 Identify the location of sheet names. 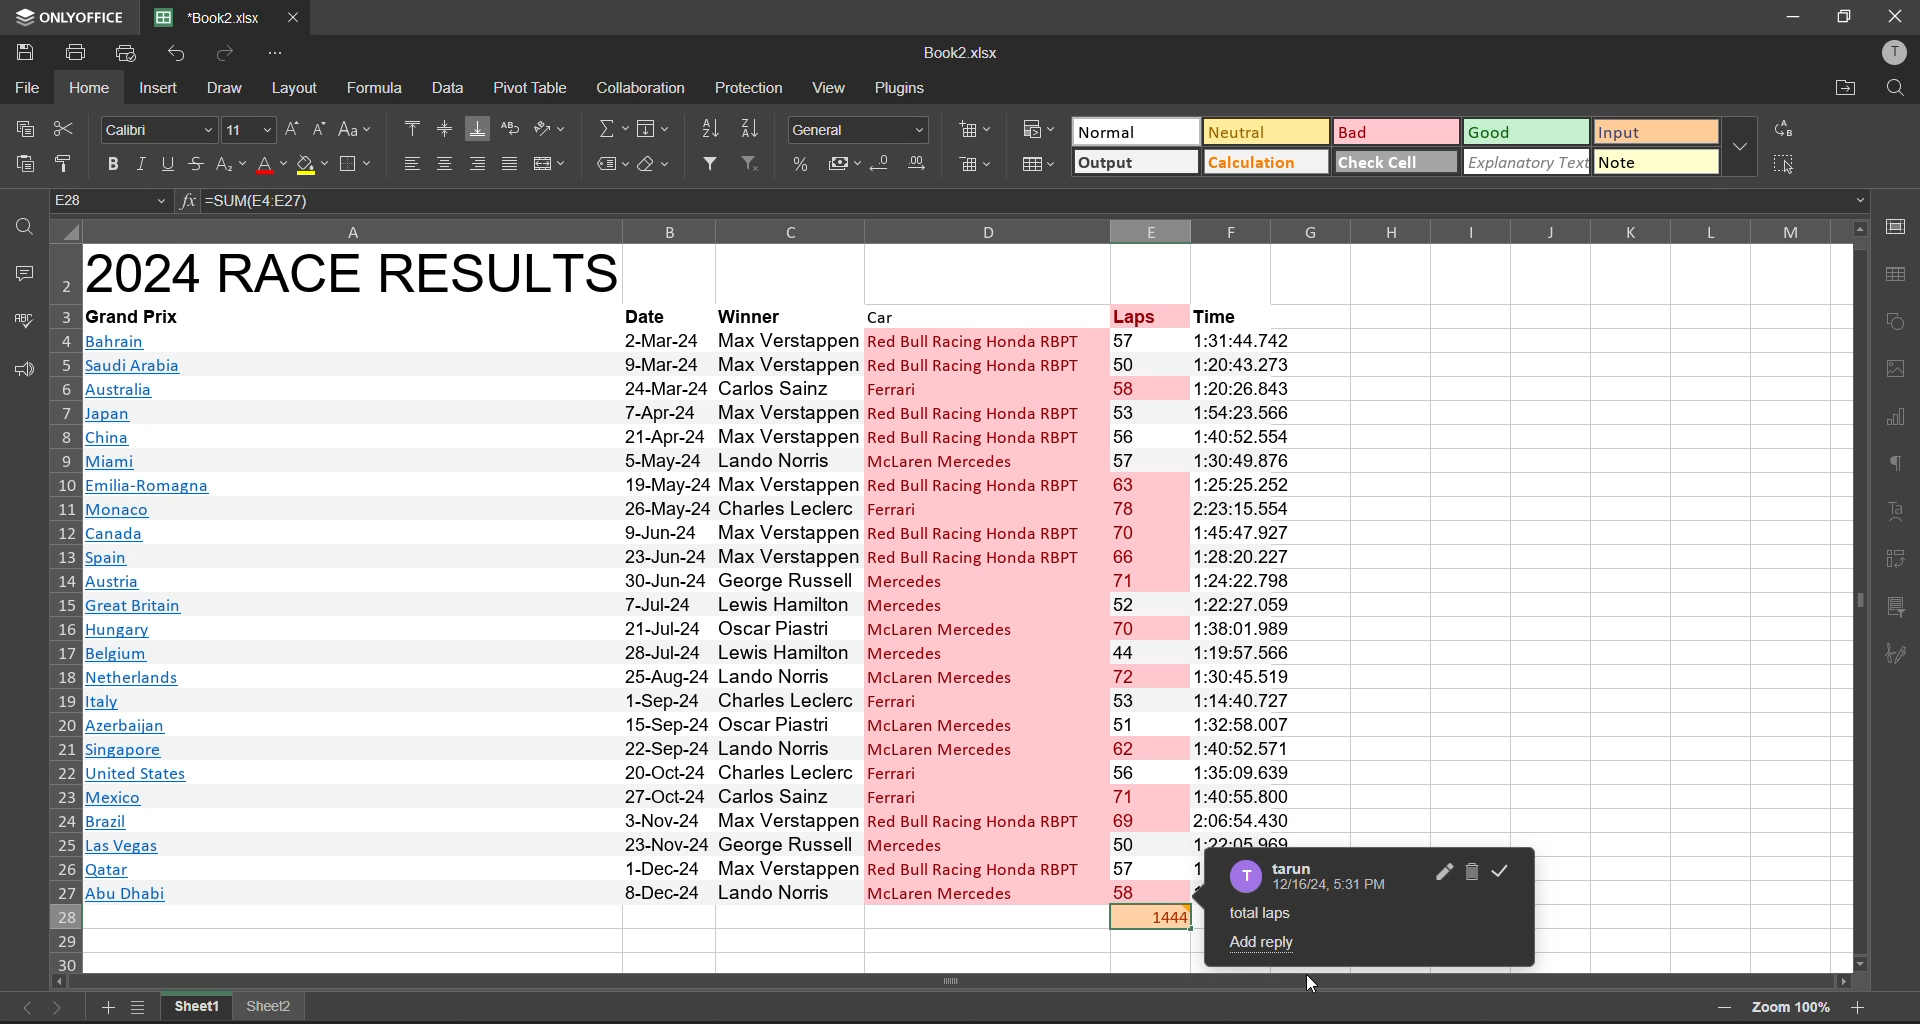
(198, 1009).